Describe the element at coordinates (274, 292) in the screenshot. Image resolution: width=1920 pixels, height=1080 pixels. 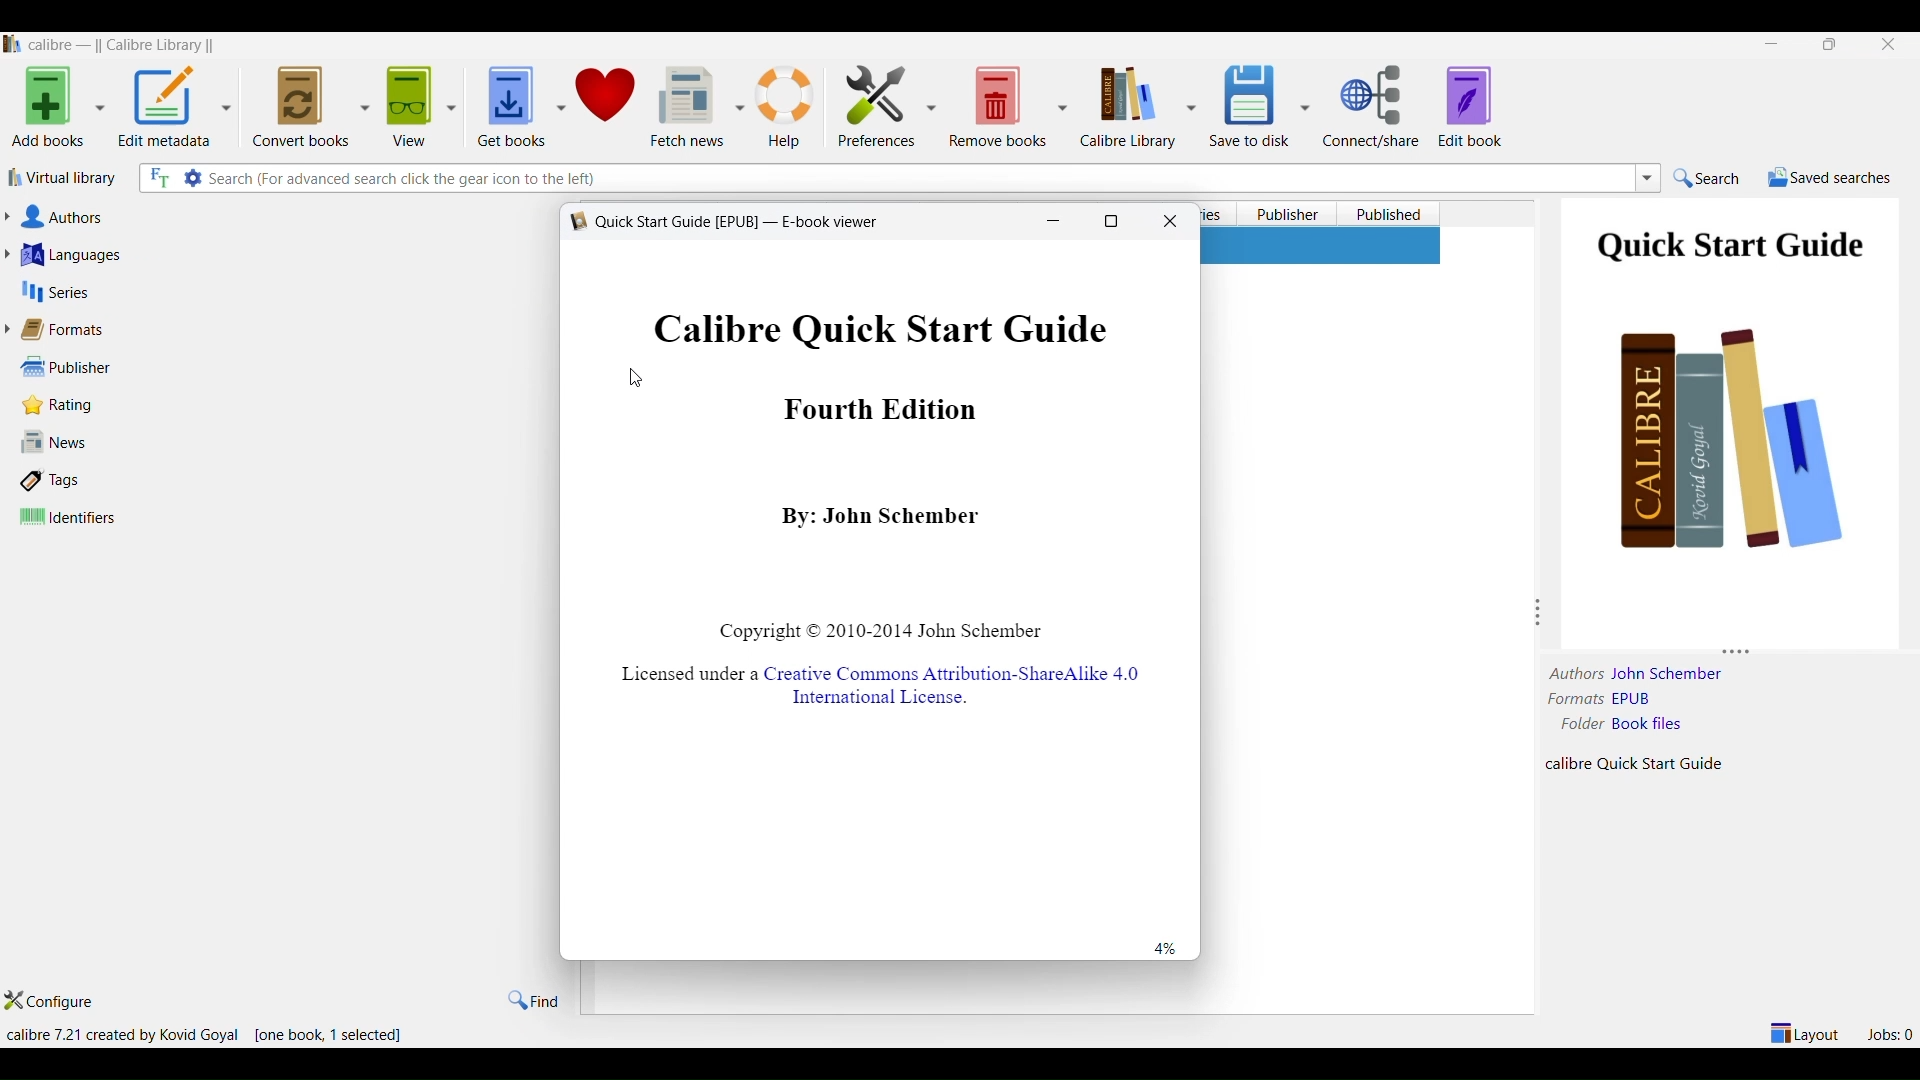
I see `series` at that location.